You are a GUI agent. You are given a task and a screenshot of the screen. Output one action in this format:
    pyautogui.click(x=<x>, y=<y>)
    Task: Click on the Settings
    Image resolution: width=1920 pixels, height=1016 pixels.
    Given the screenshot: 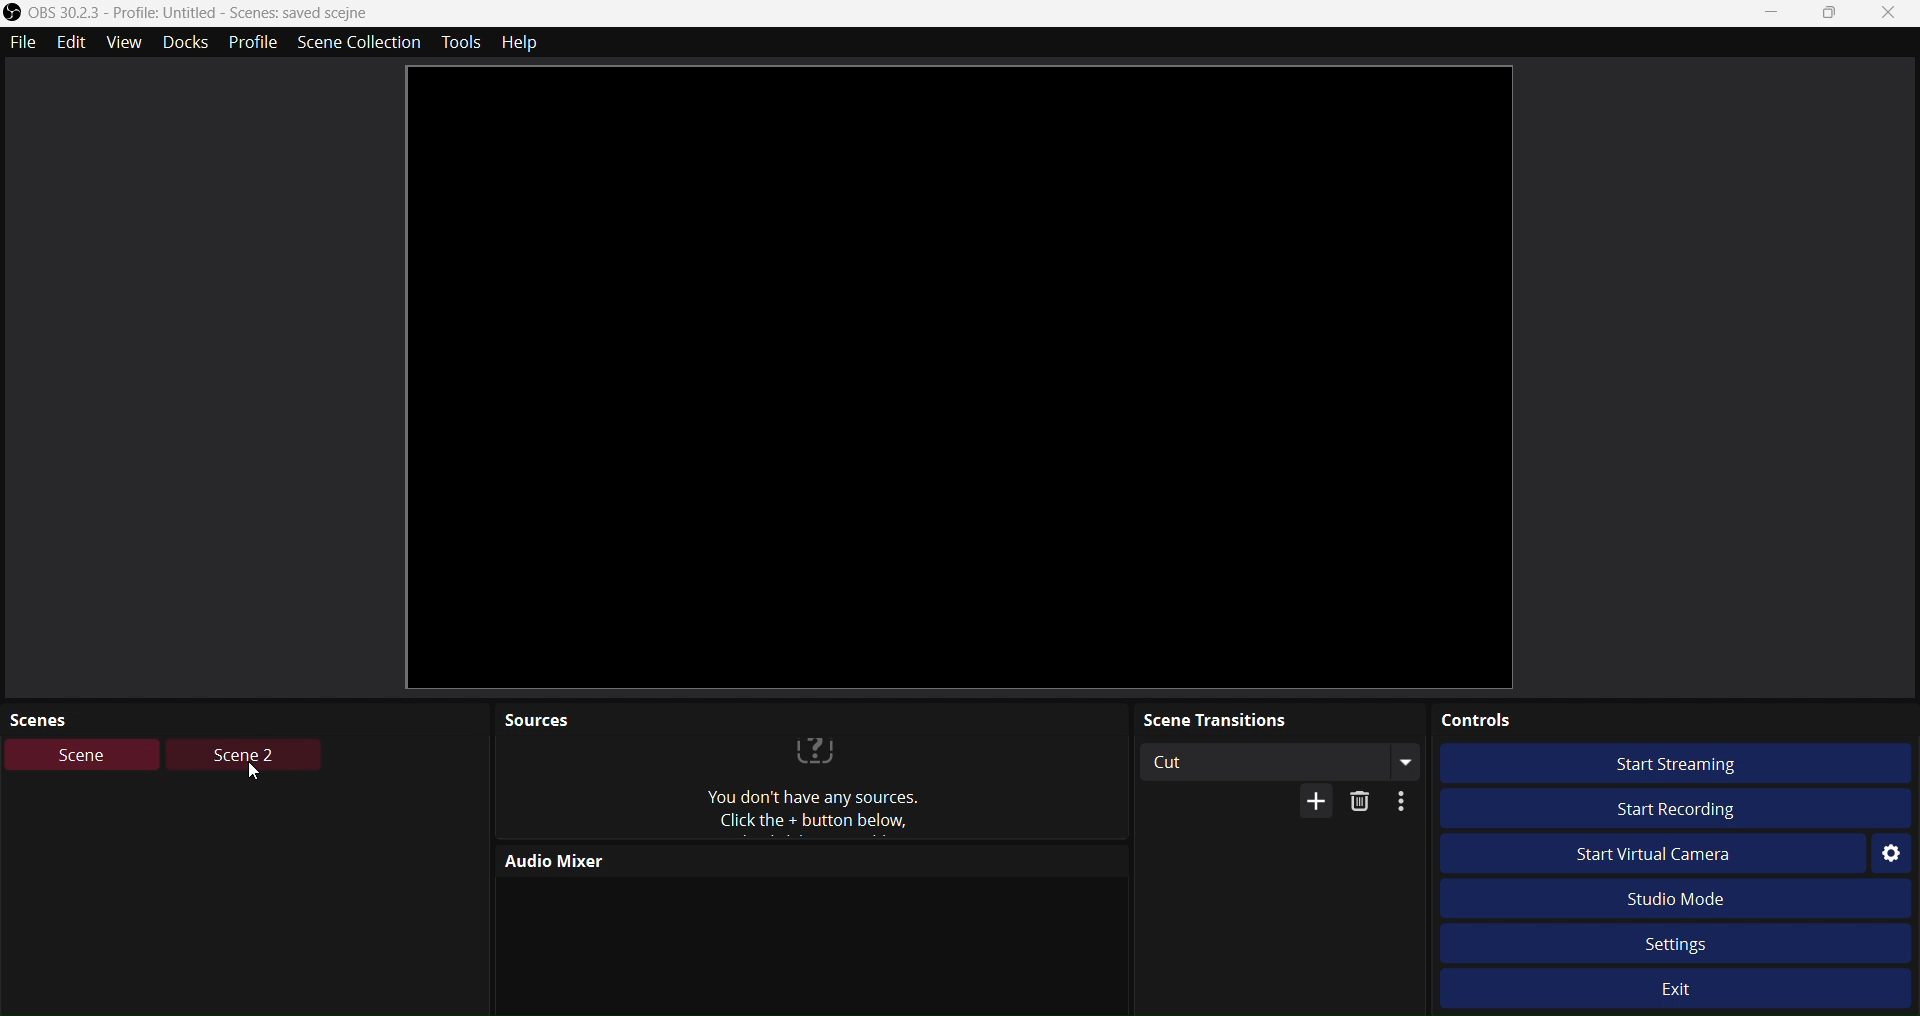 What is the action you would take?
    pyautogui.click(x=1675, y=943)
    